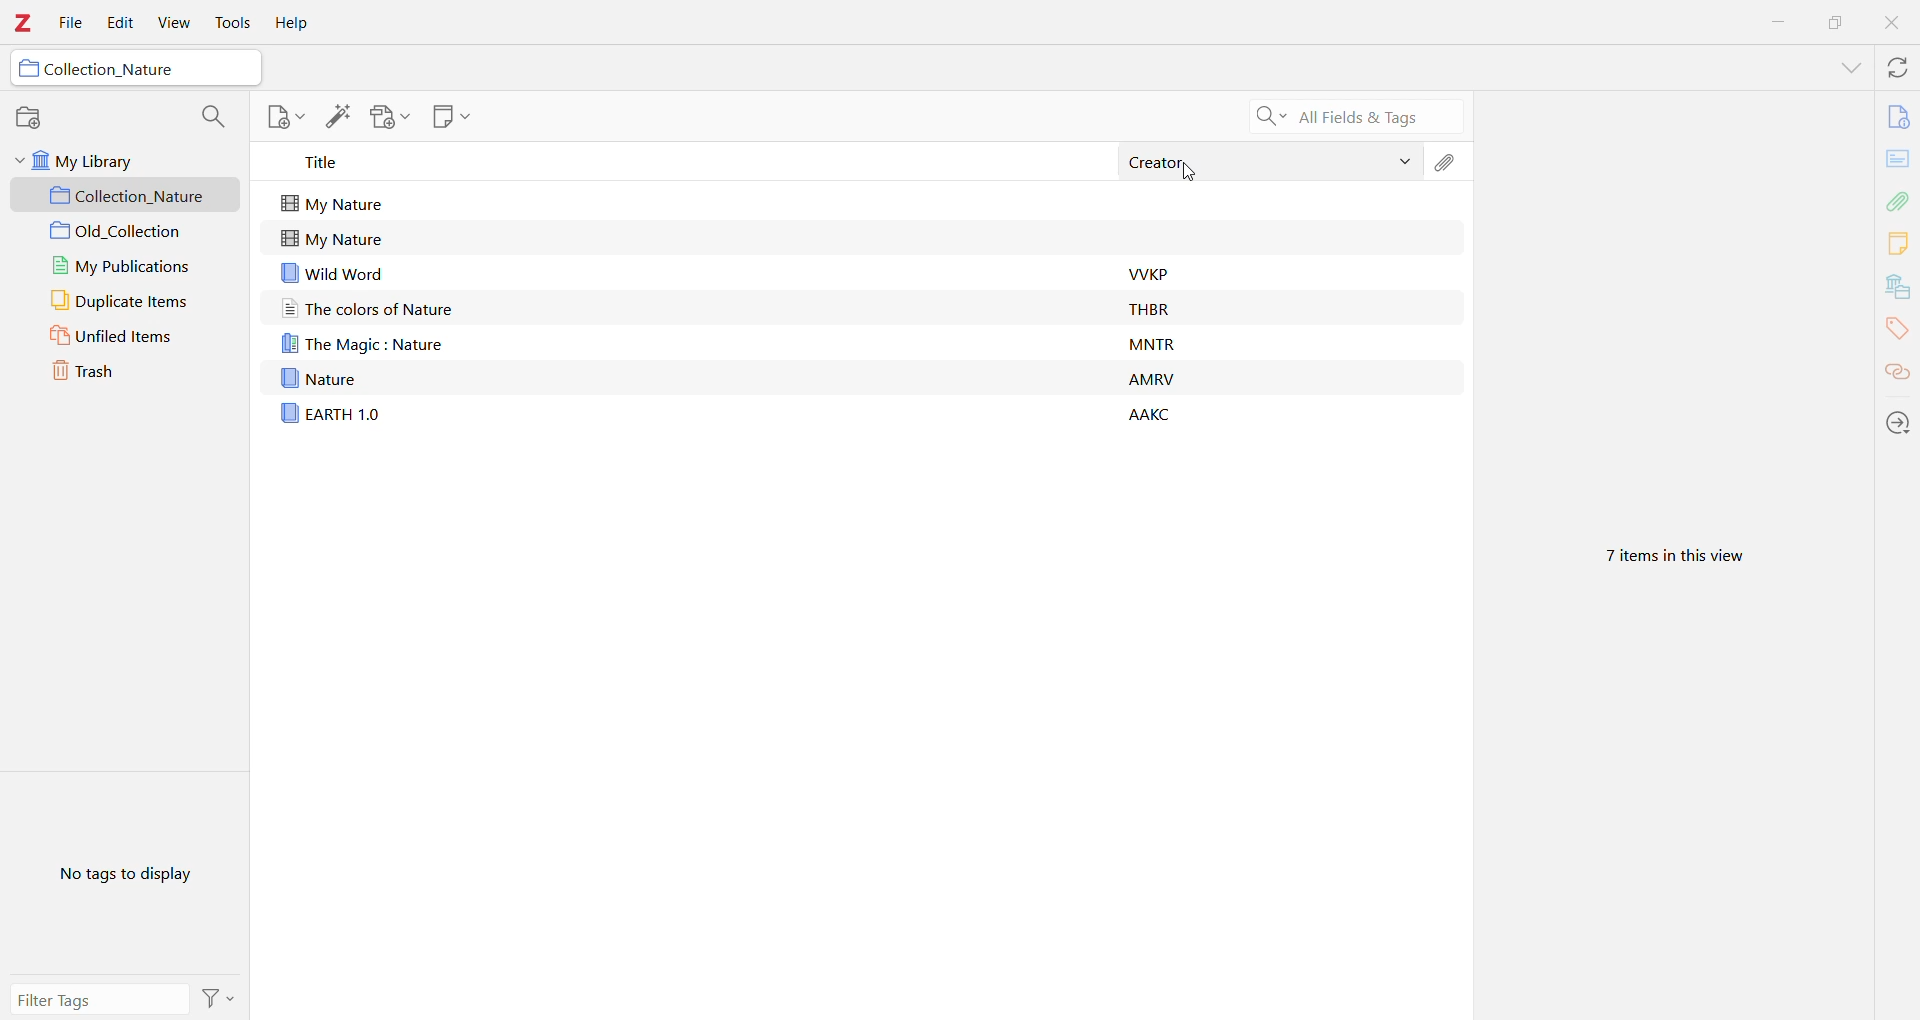  Describe the element at coordinates (366, 345) in the screenshot. I see `The magic: nature` at that location.